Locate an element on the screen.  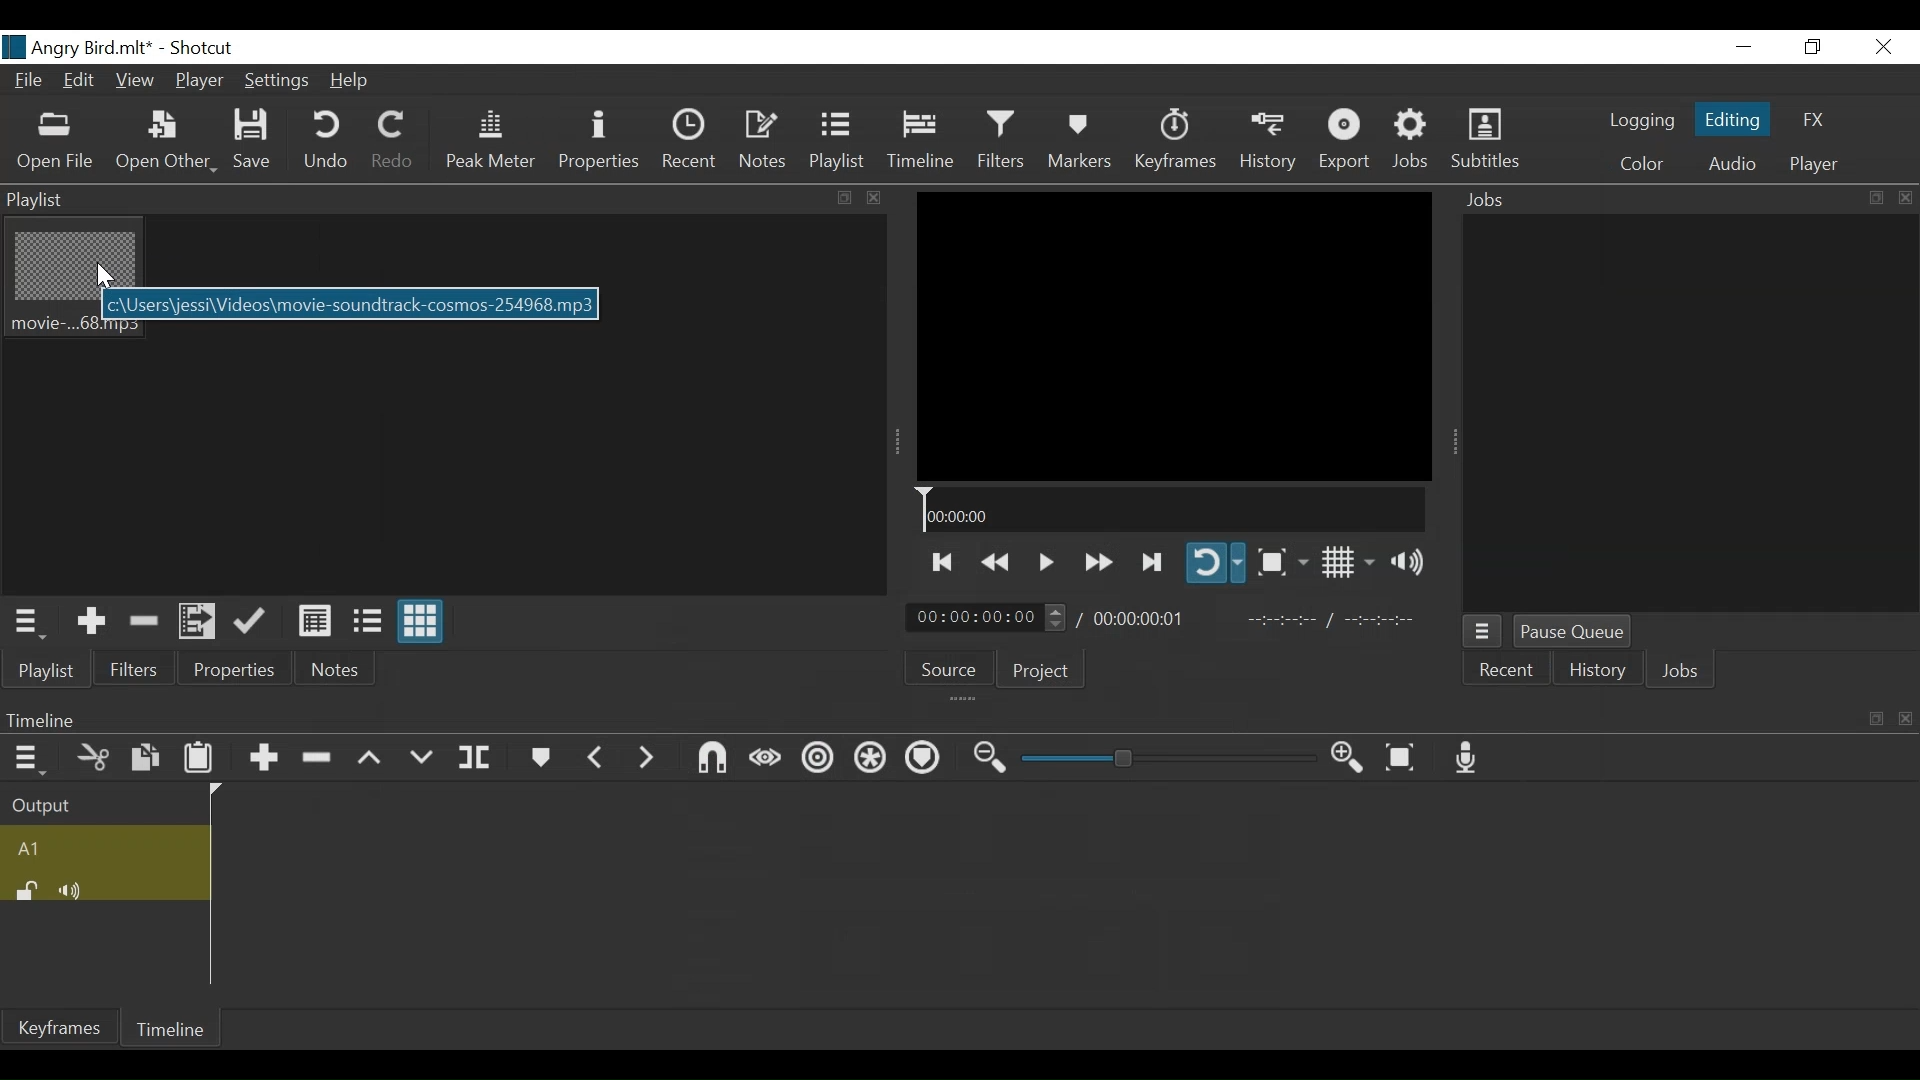
Remove Cut is located at coordinates (145, 622).